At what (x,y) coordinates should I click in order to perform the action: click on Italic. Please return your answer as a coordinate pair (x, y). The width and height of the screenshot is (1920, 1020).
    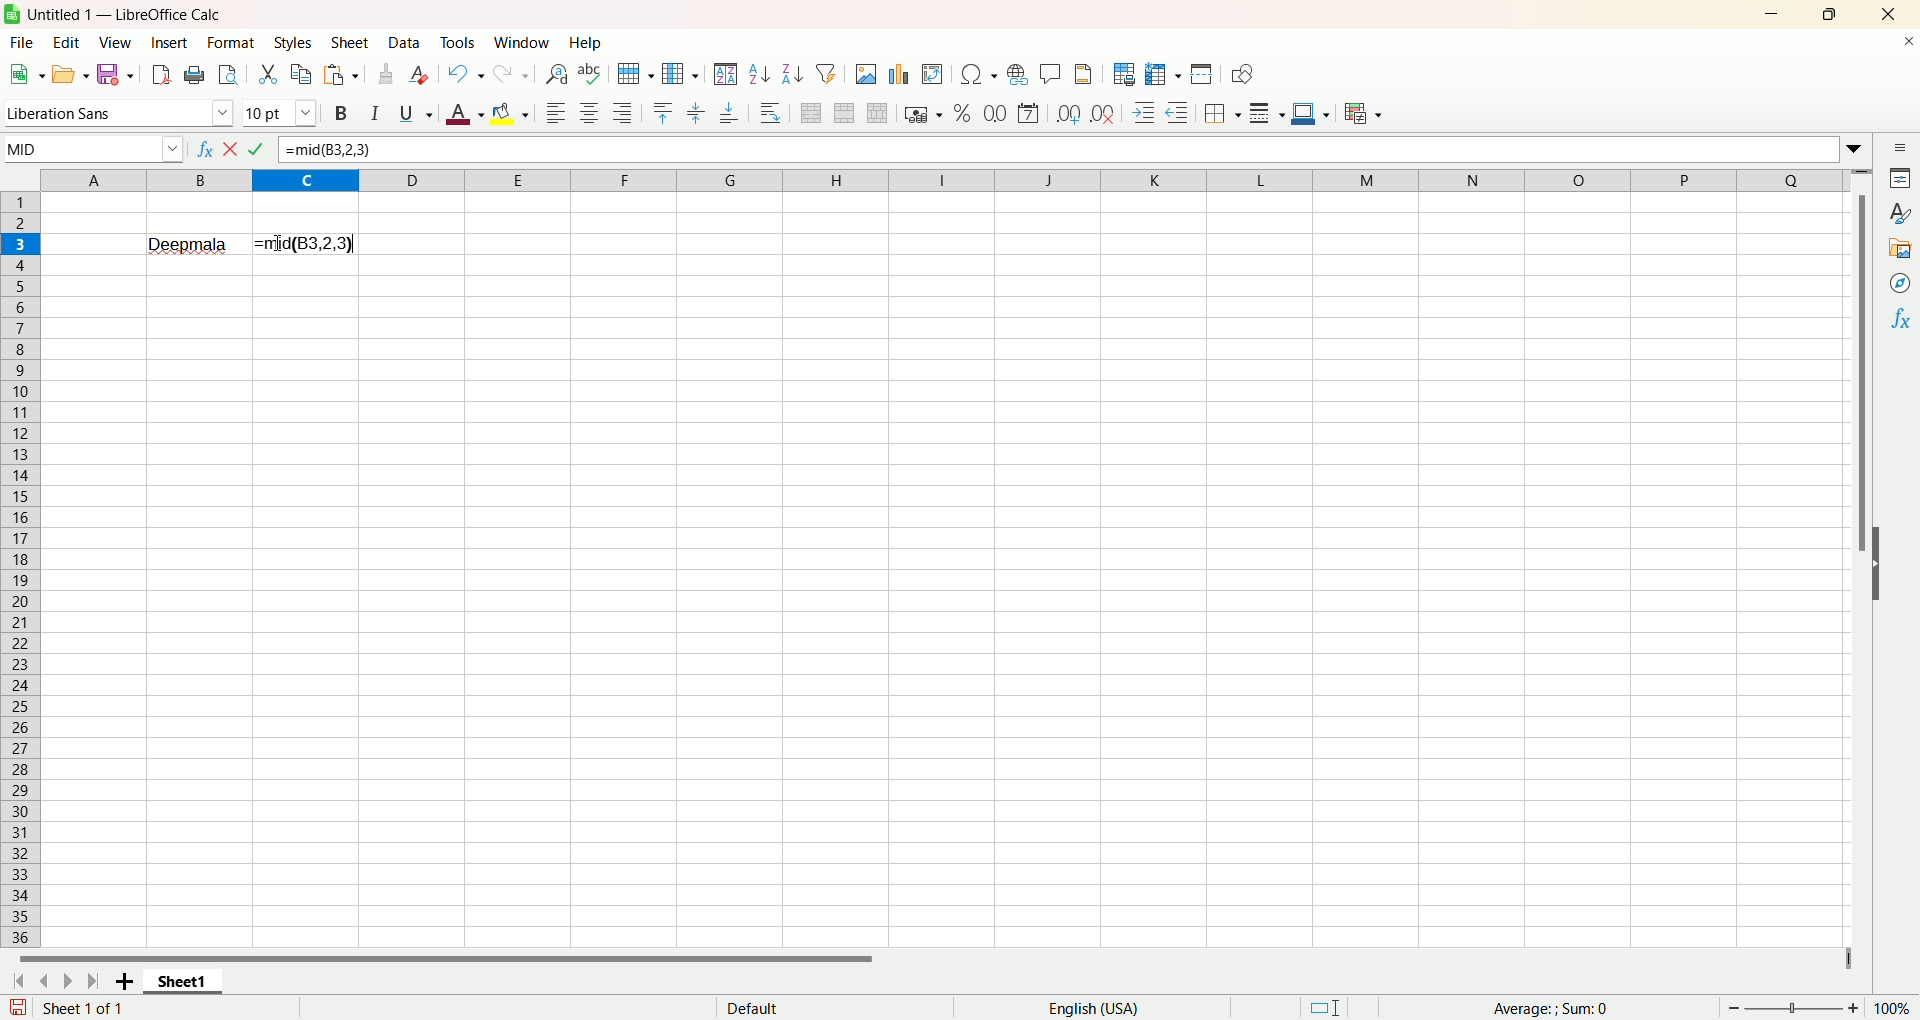
    Looking at the image, I should click on (377, 110).